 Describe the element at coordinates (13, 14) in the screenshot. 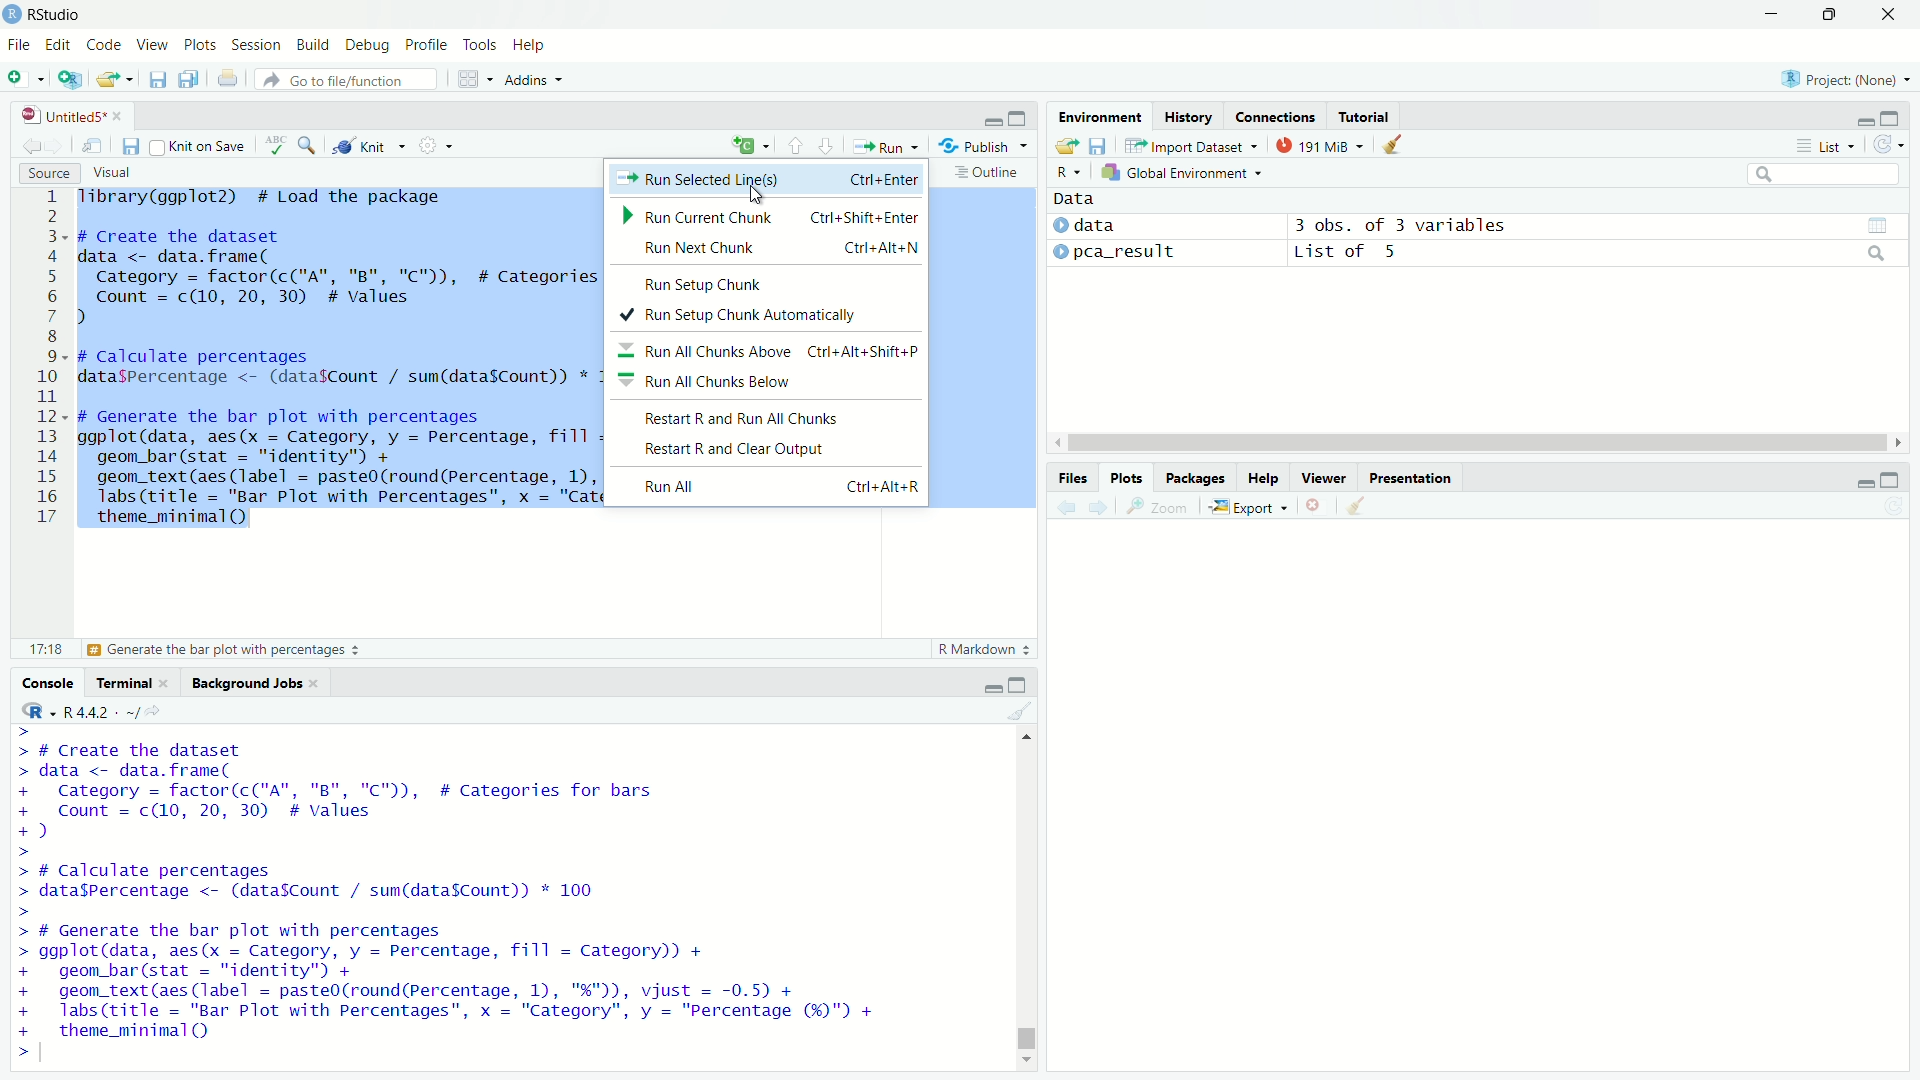

I see `logo` at that location.